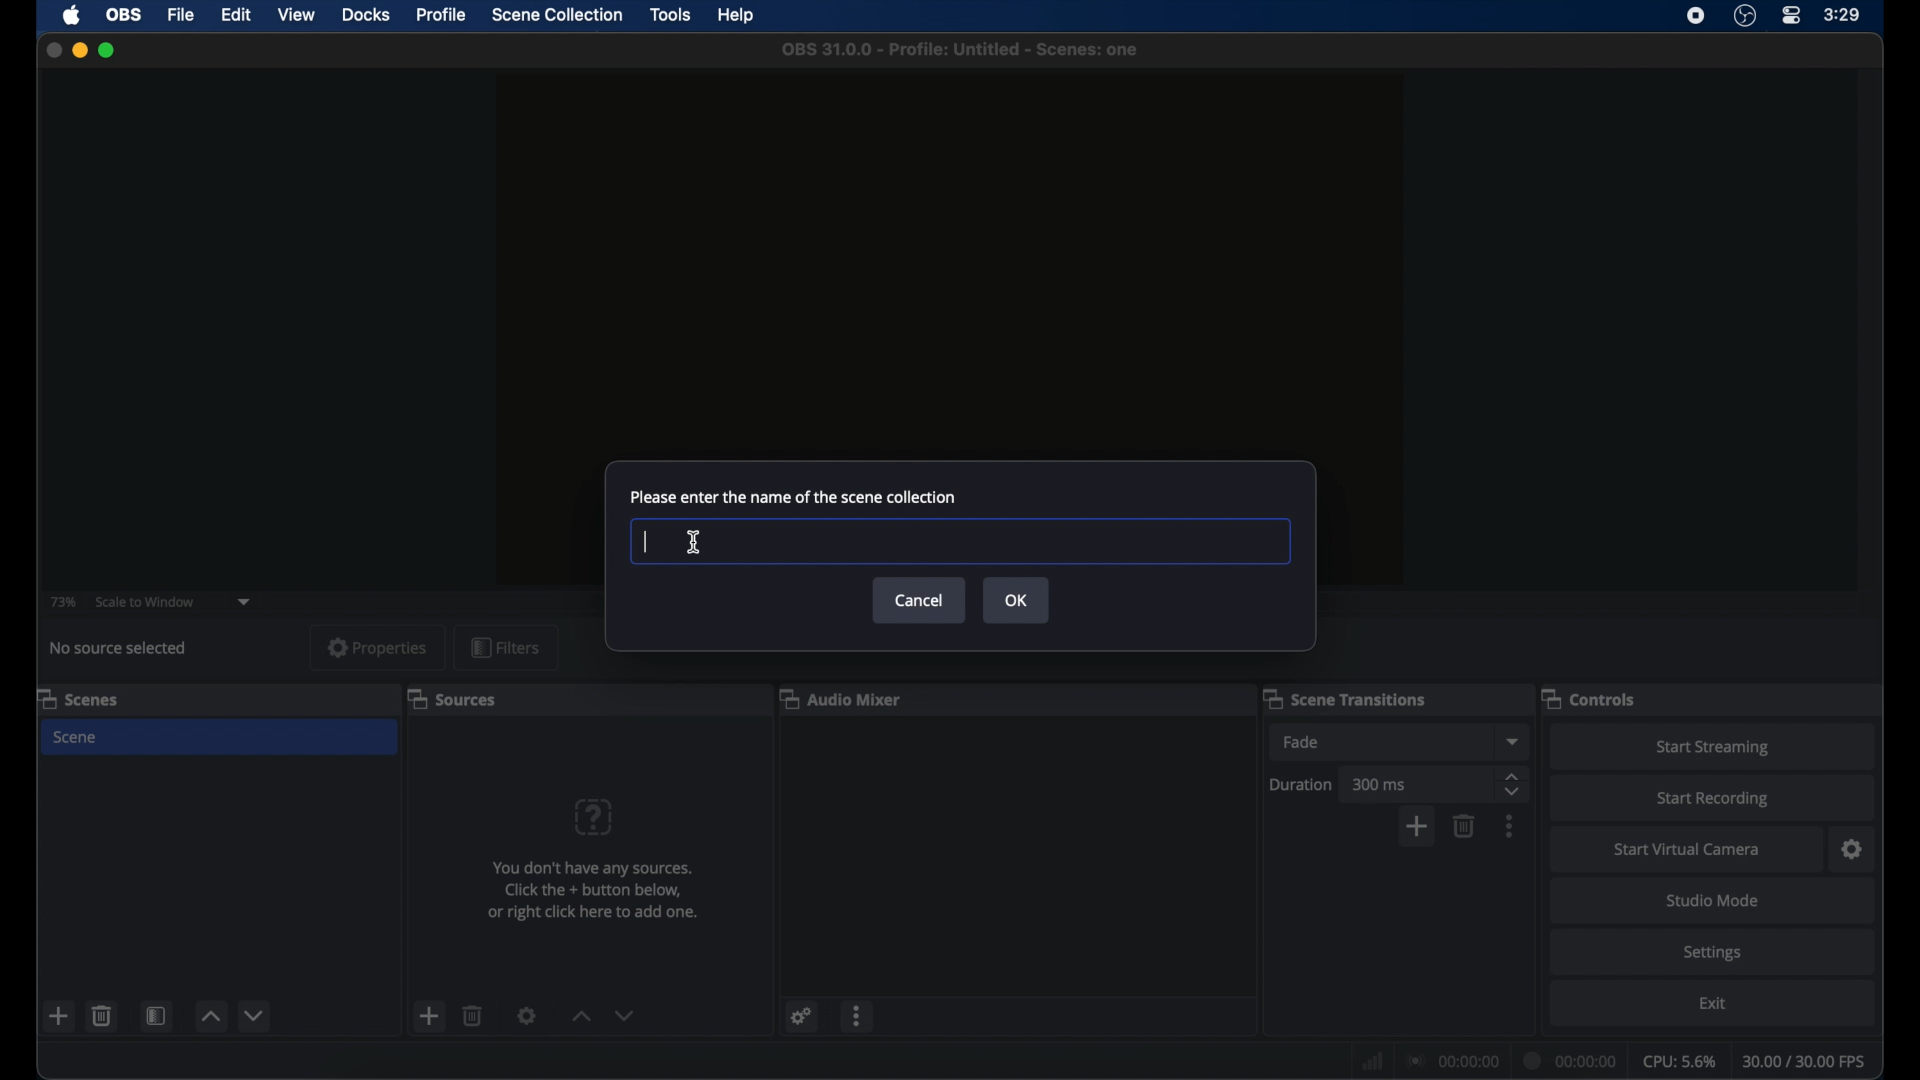 This screenshot has width=1920, height=1080. What do you see at coordinates (595, 817) in the screenshot?
I see `question mark icon` at bounding box center [595, 817].